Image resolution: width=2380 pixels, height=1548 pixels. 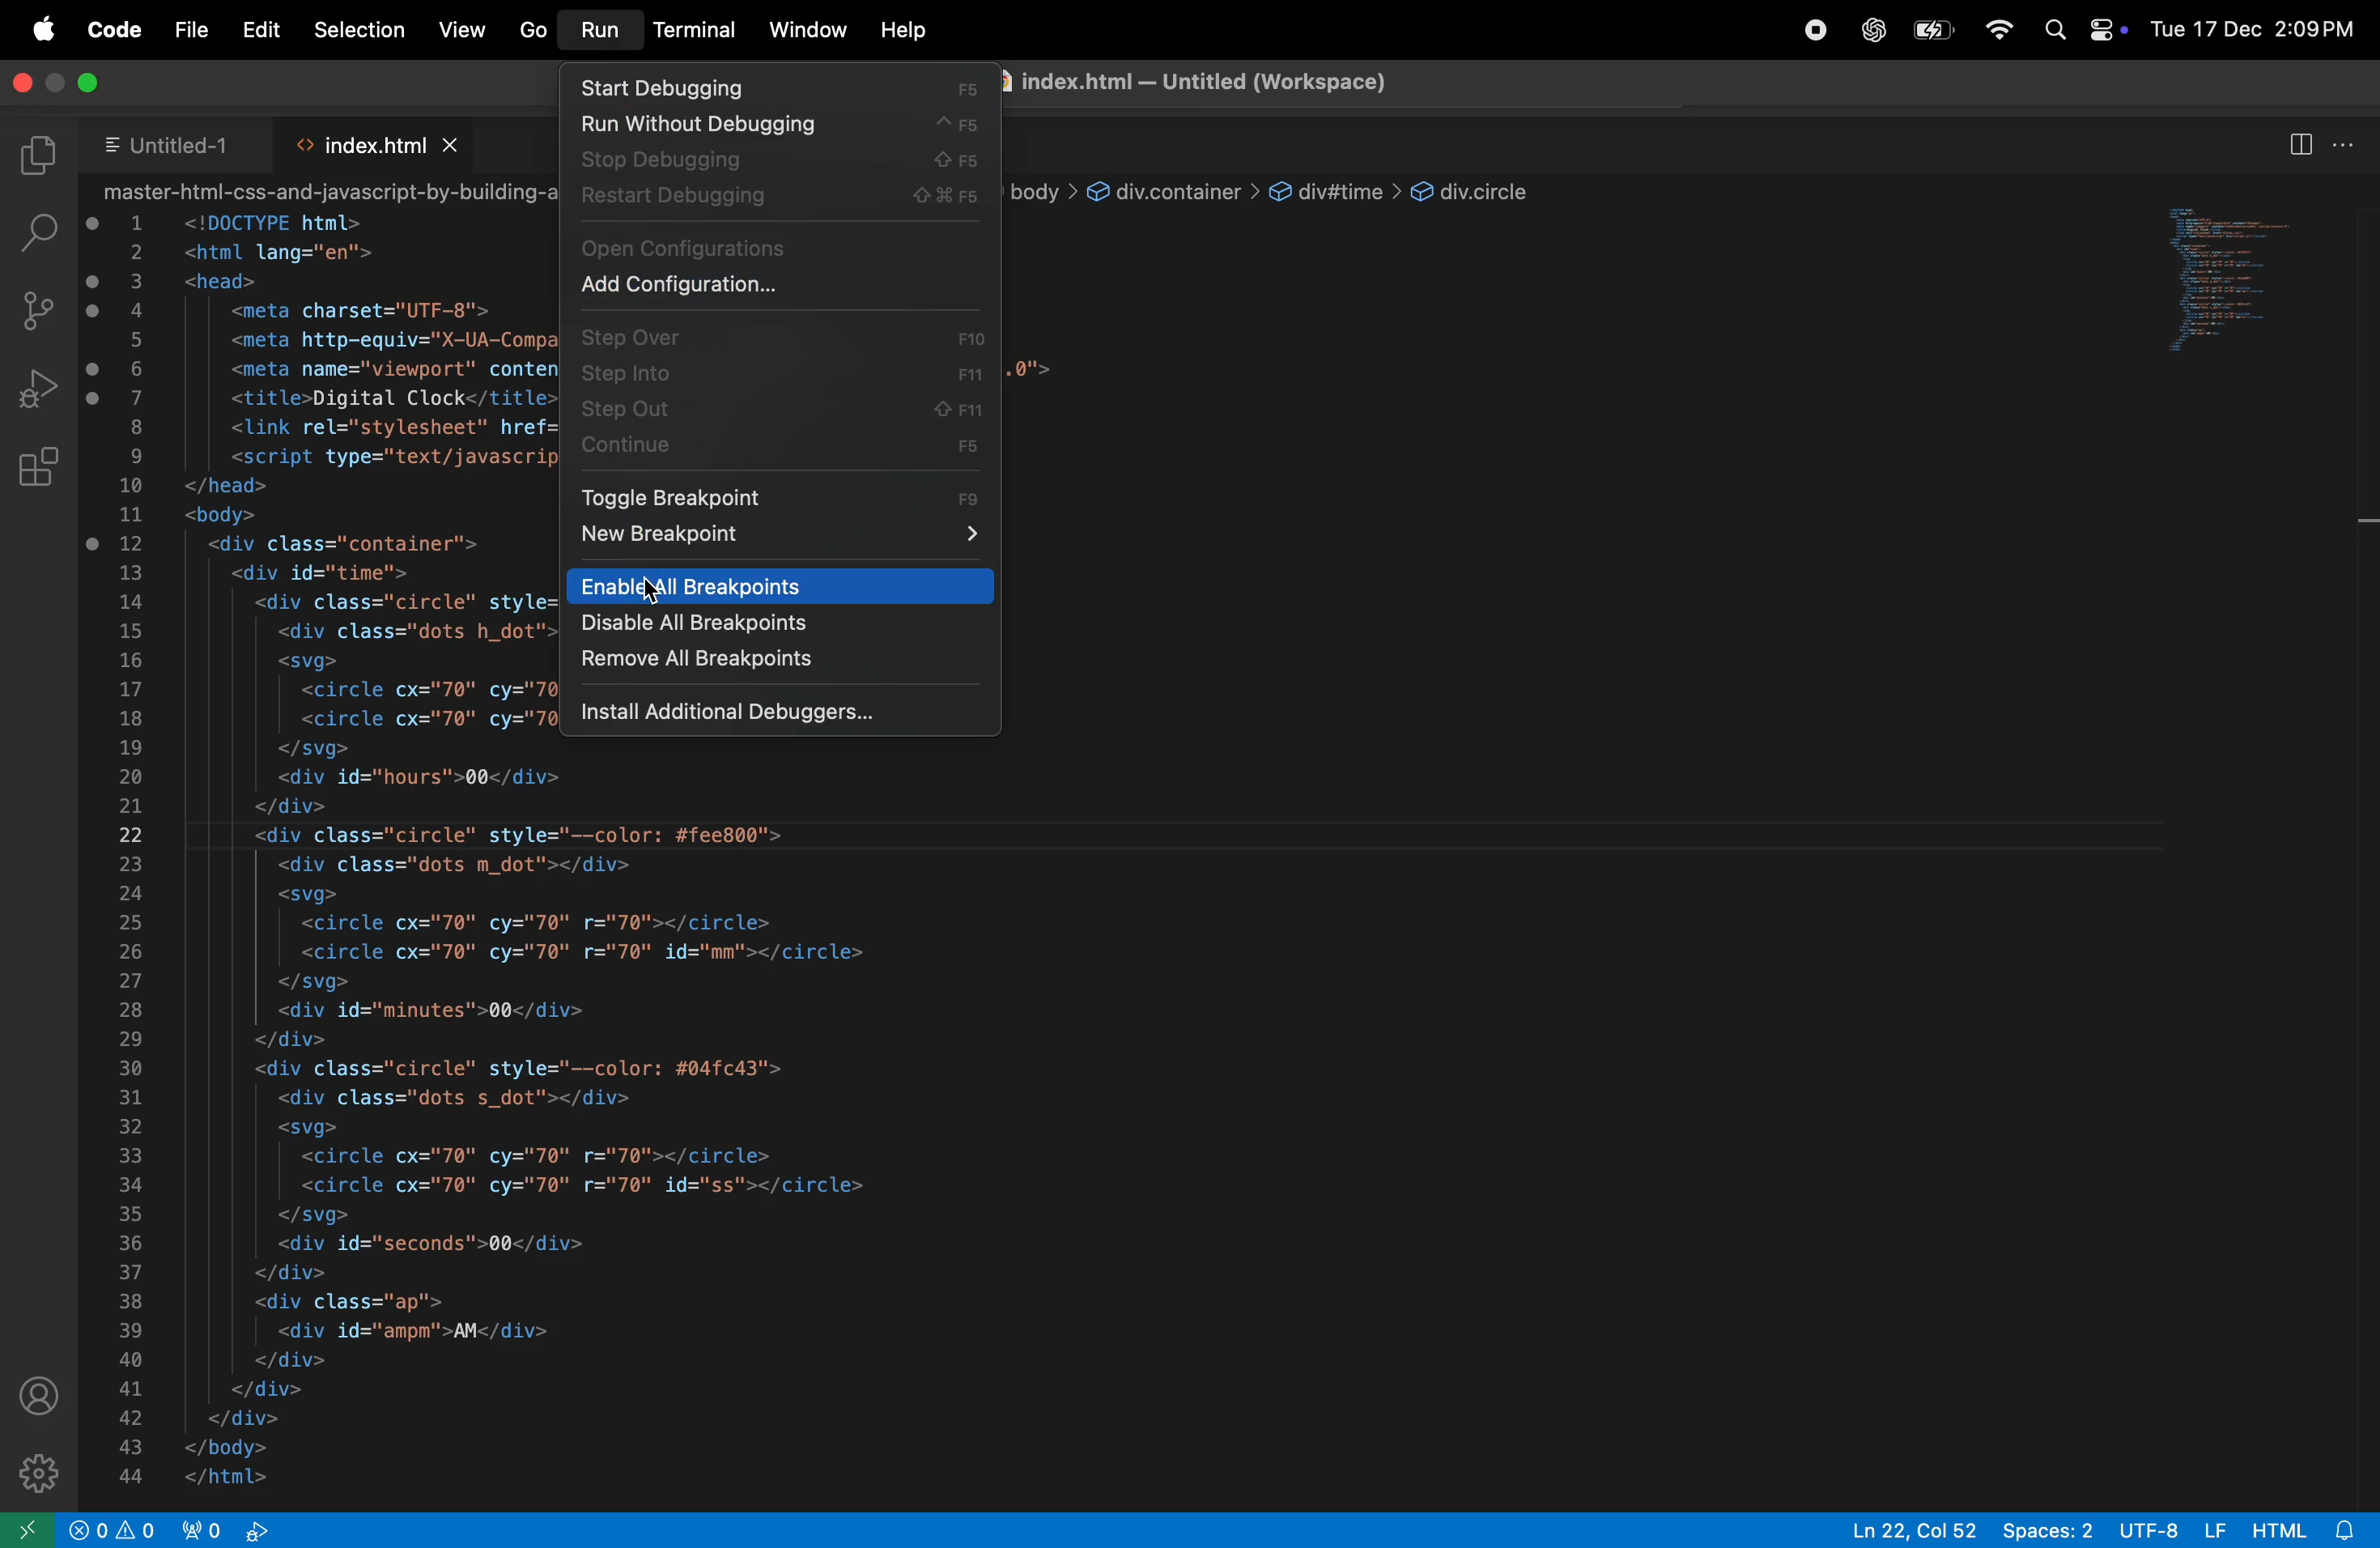 What do you see at coordinates (206, 1531) in the screenshot?
I see `port` at bounding box center [206, 1531].